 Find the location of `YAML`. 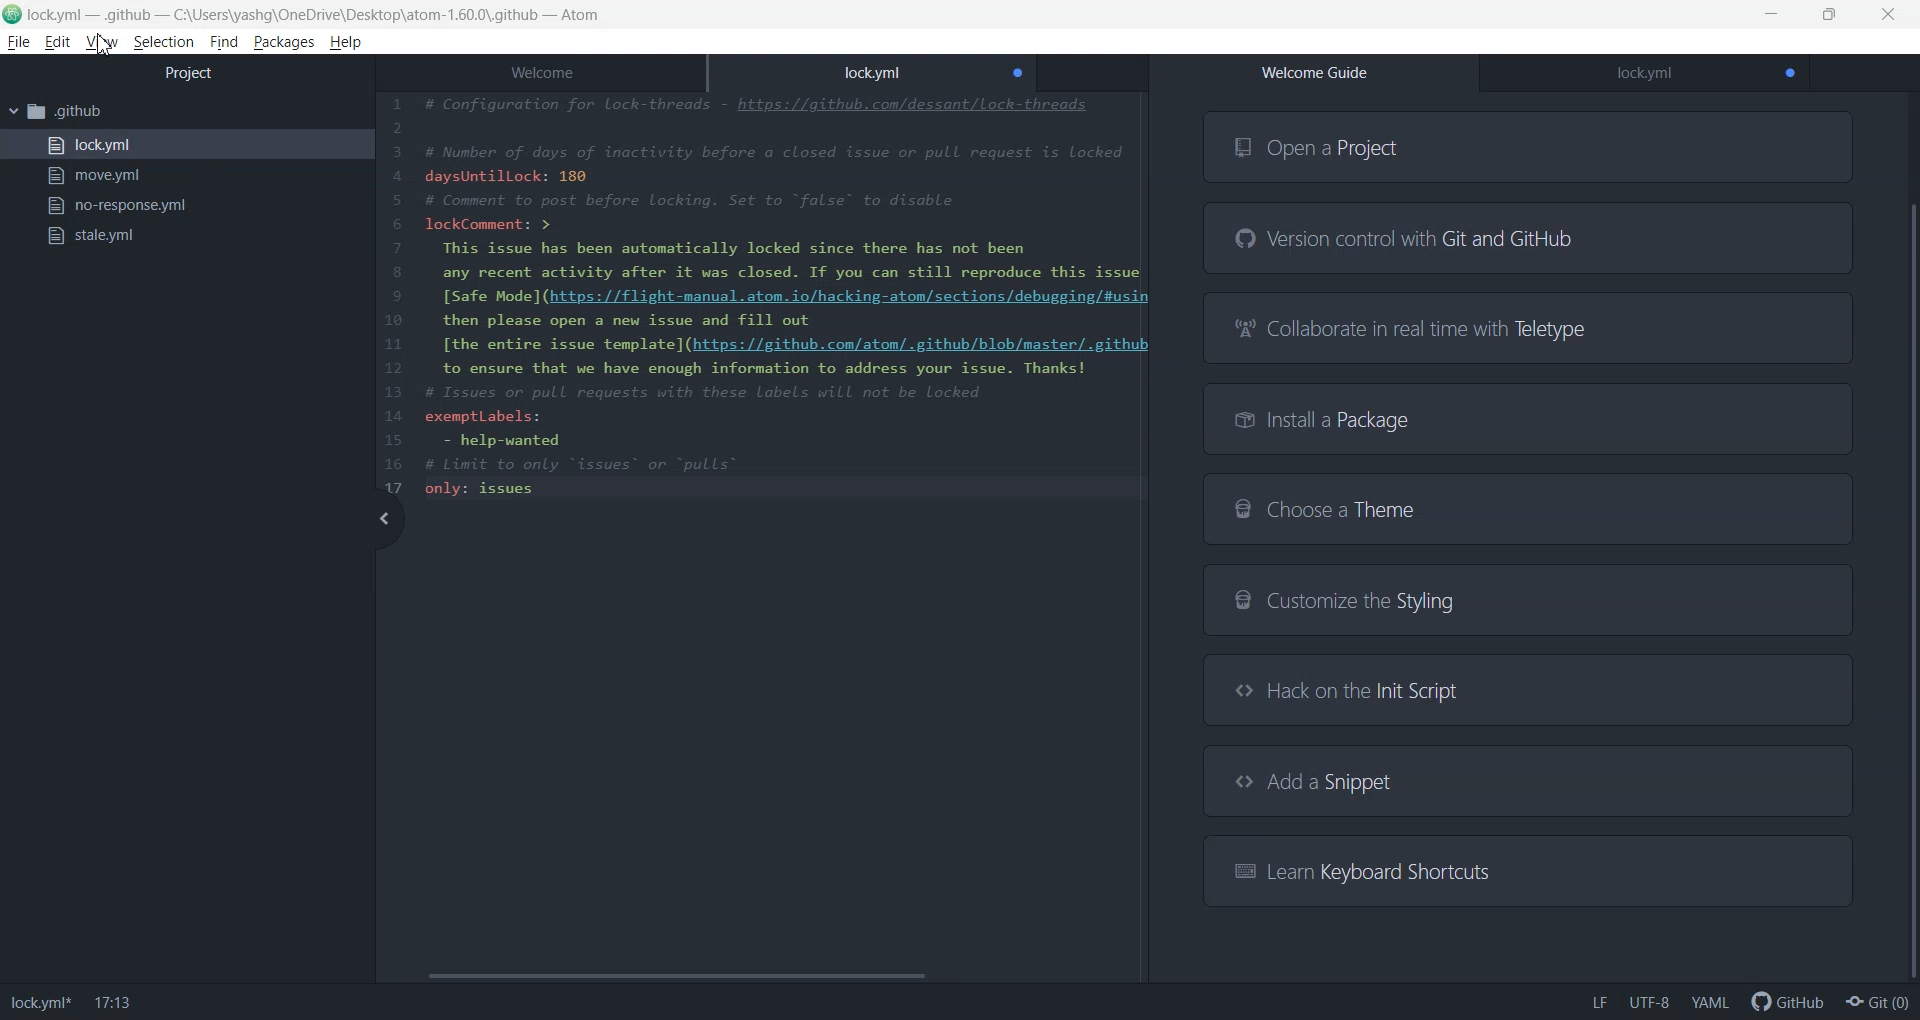

YAML is located at coordinates (1709, 1002).